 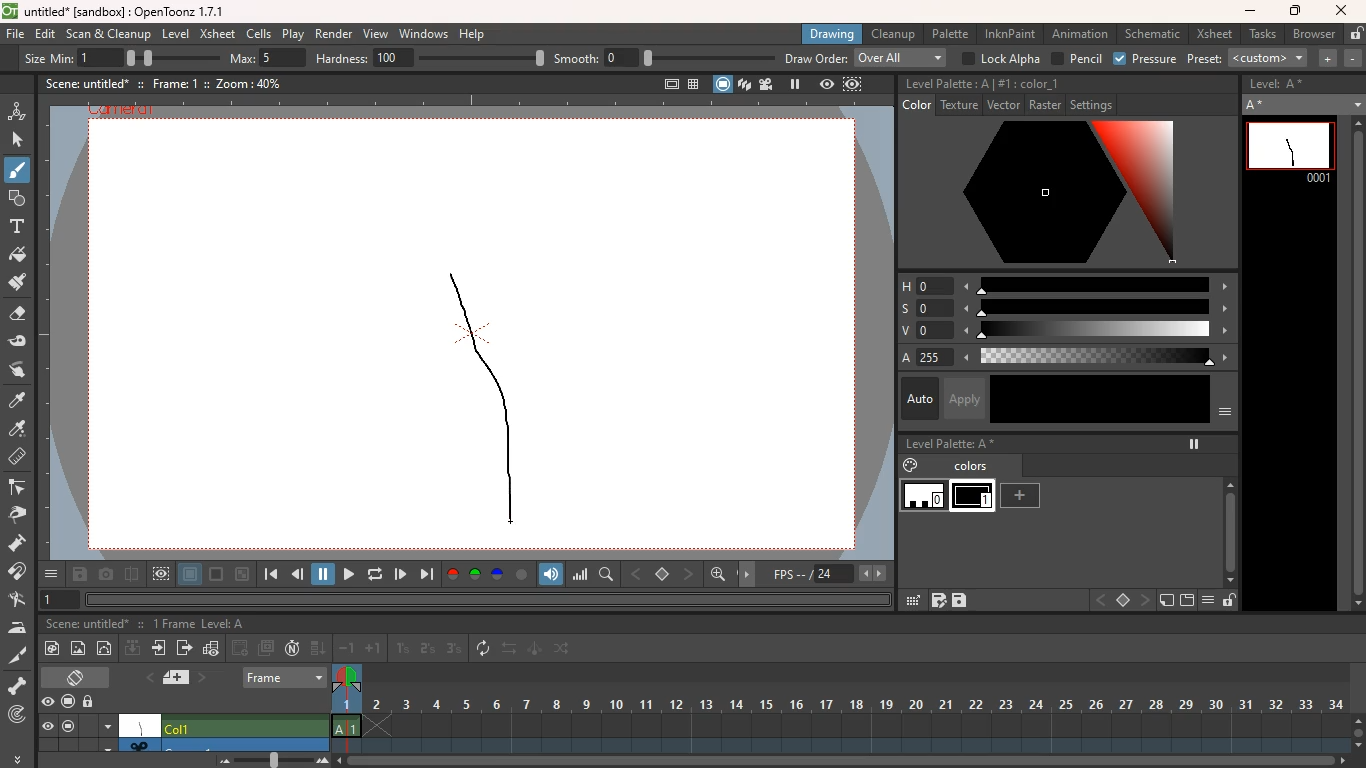 I want to click on frame: 1, so click(x=174, y=83).